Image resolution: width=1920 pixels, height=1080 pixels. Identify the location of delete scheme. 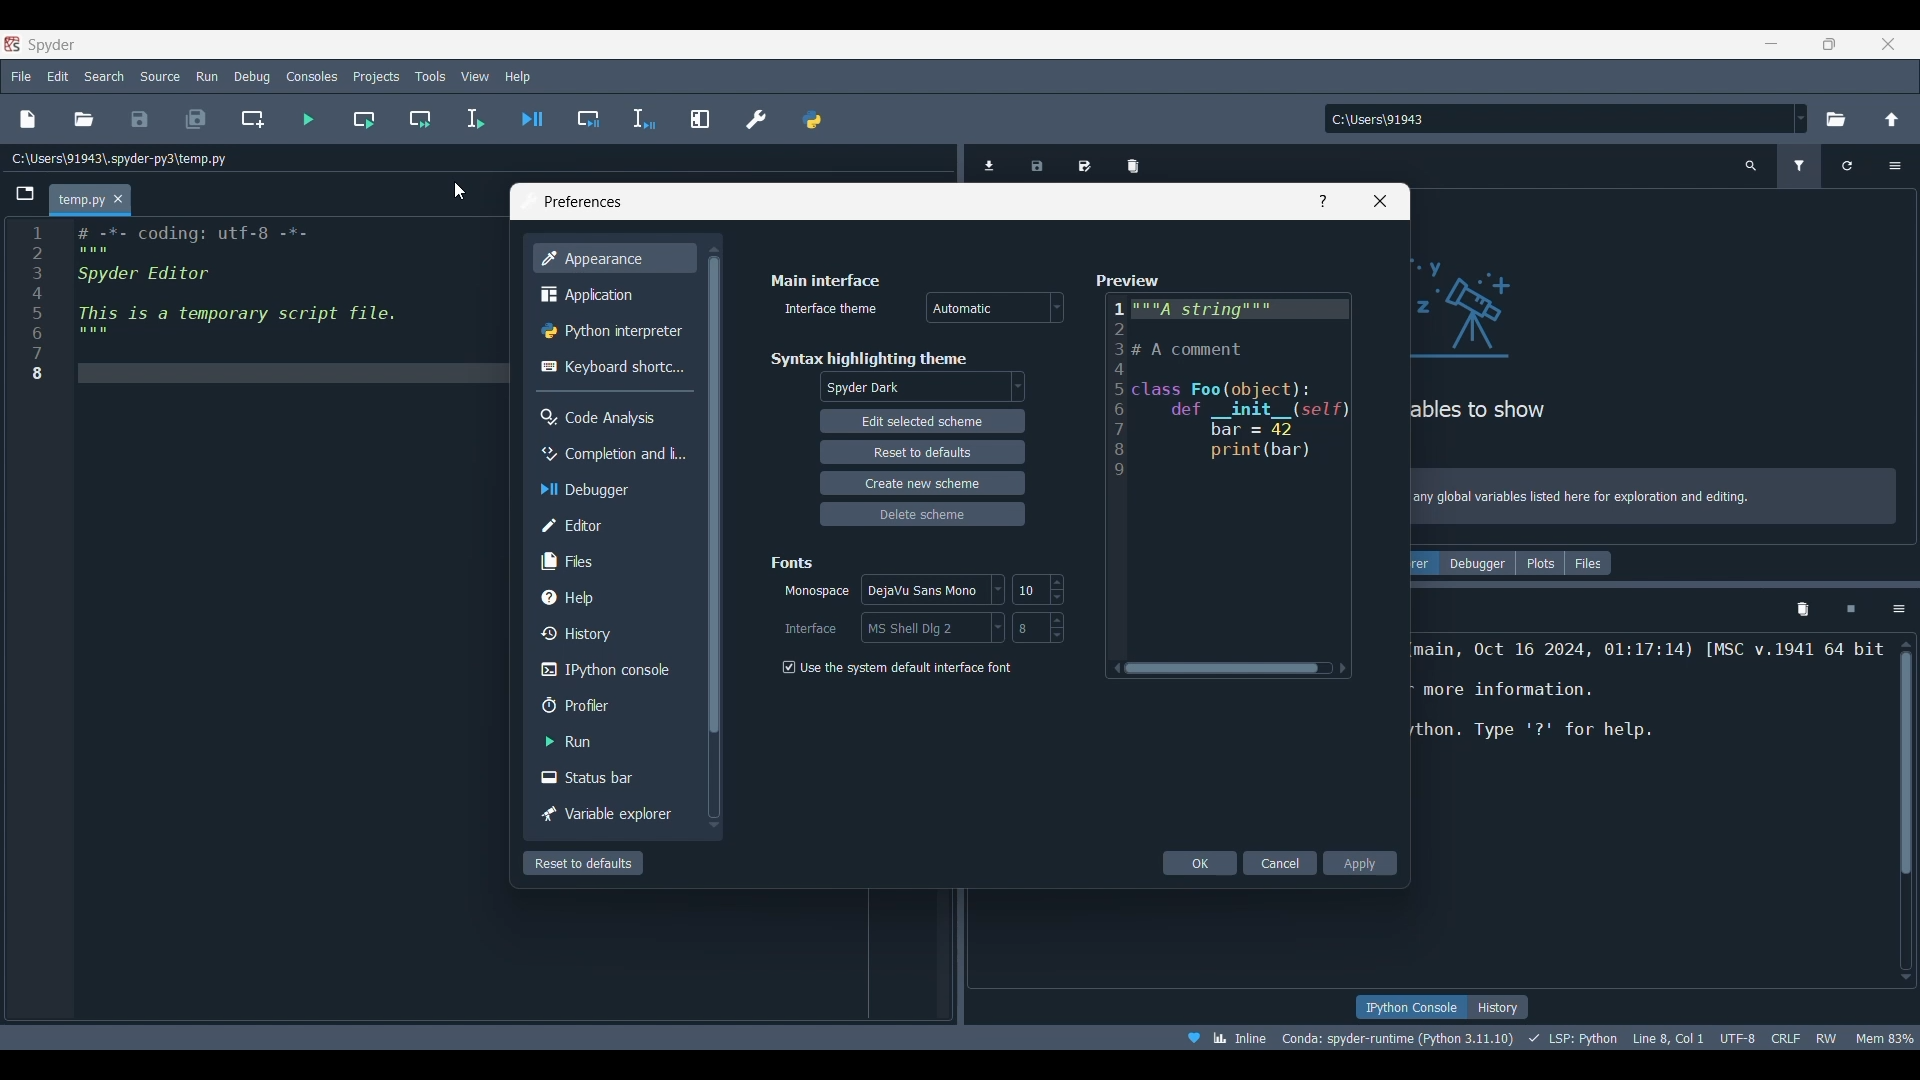
(911, 516).